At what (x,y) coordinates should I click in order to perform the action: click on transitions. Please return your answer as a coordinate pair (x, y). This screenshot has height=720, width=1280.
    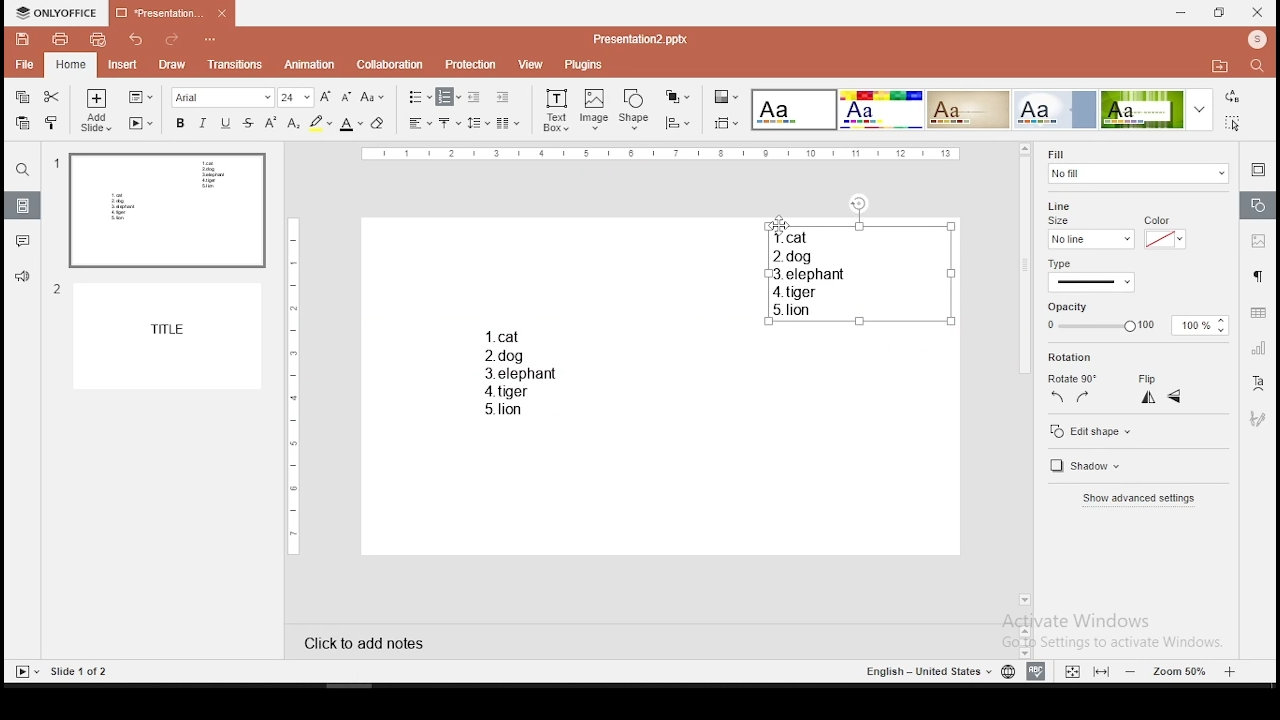
    Looking at the image, I should click on (232, 66).